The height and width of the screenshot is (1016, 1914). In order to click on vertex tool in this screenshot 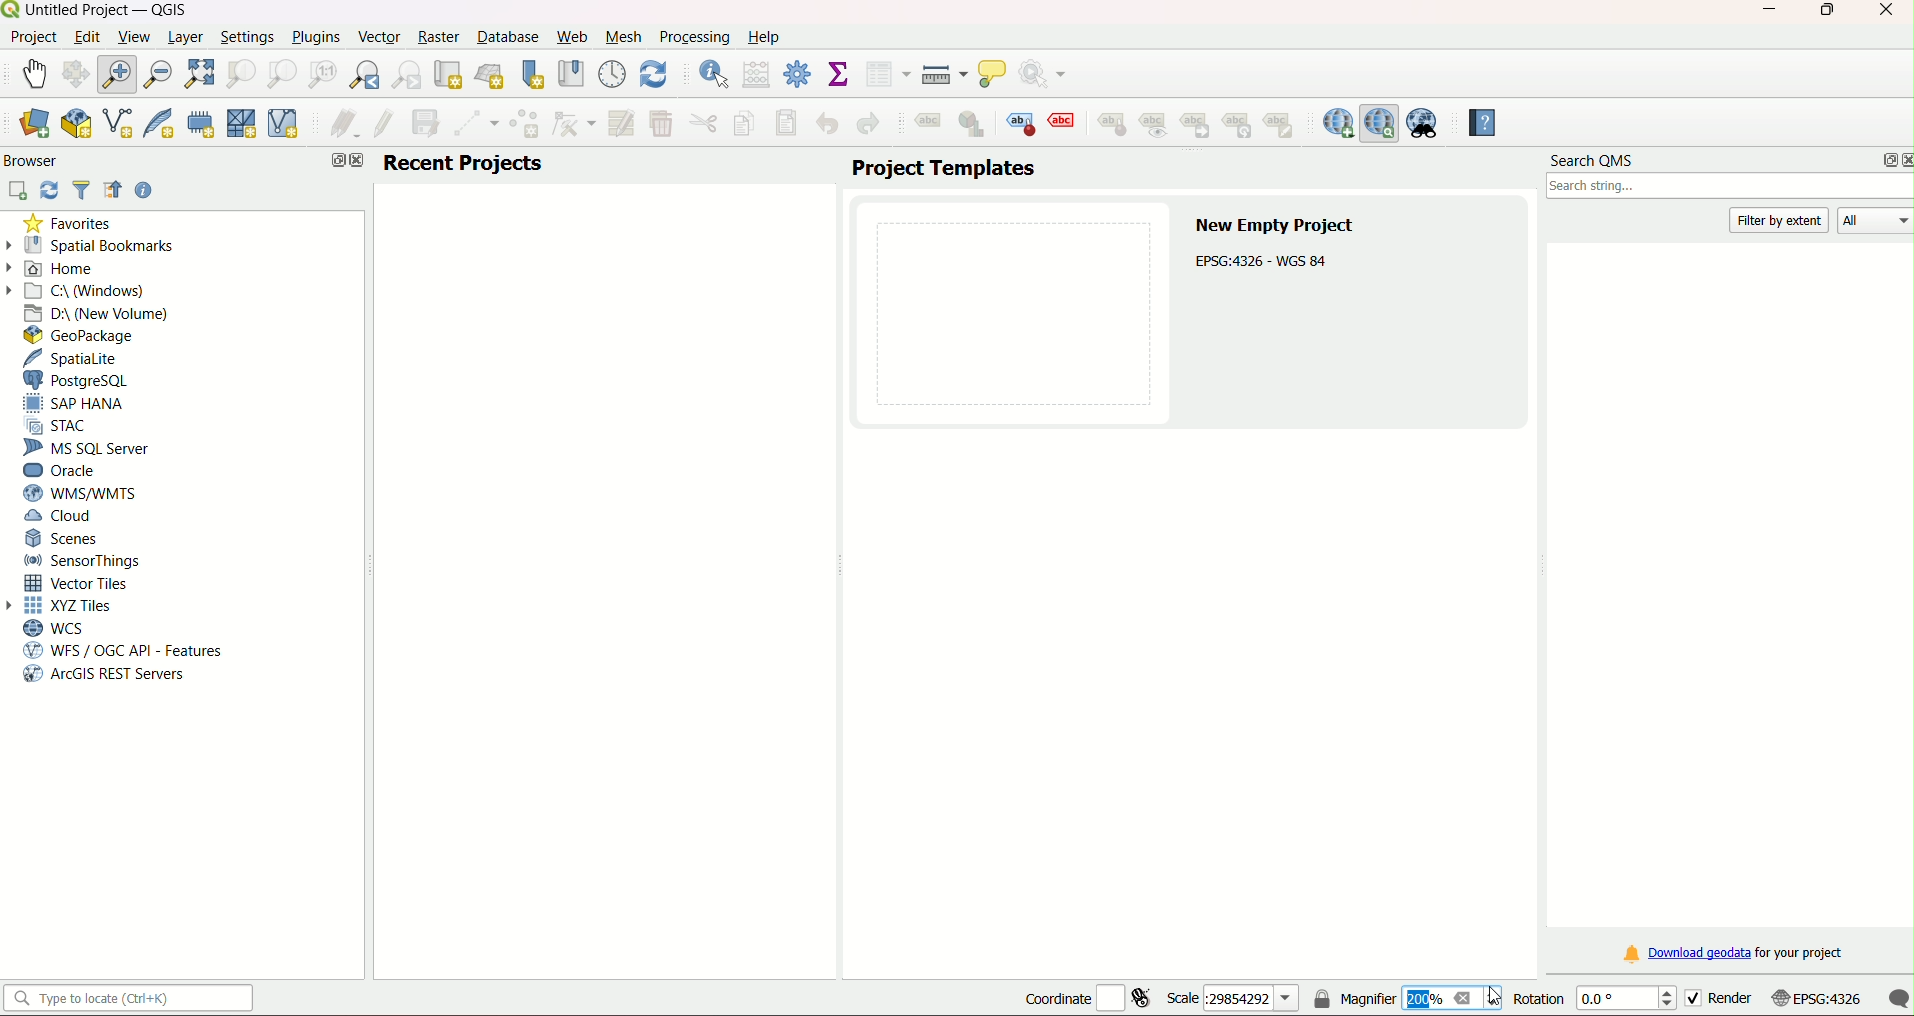, I will do `click(574, 123)`.